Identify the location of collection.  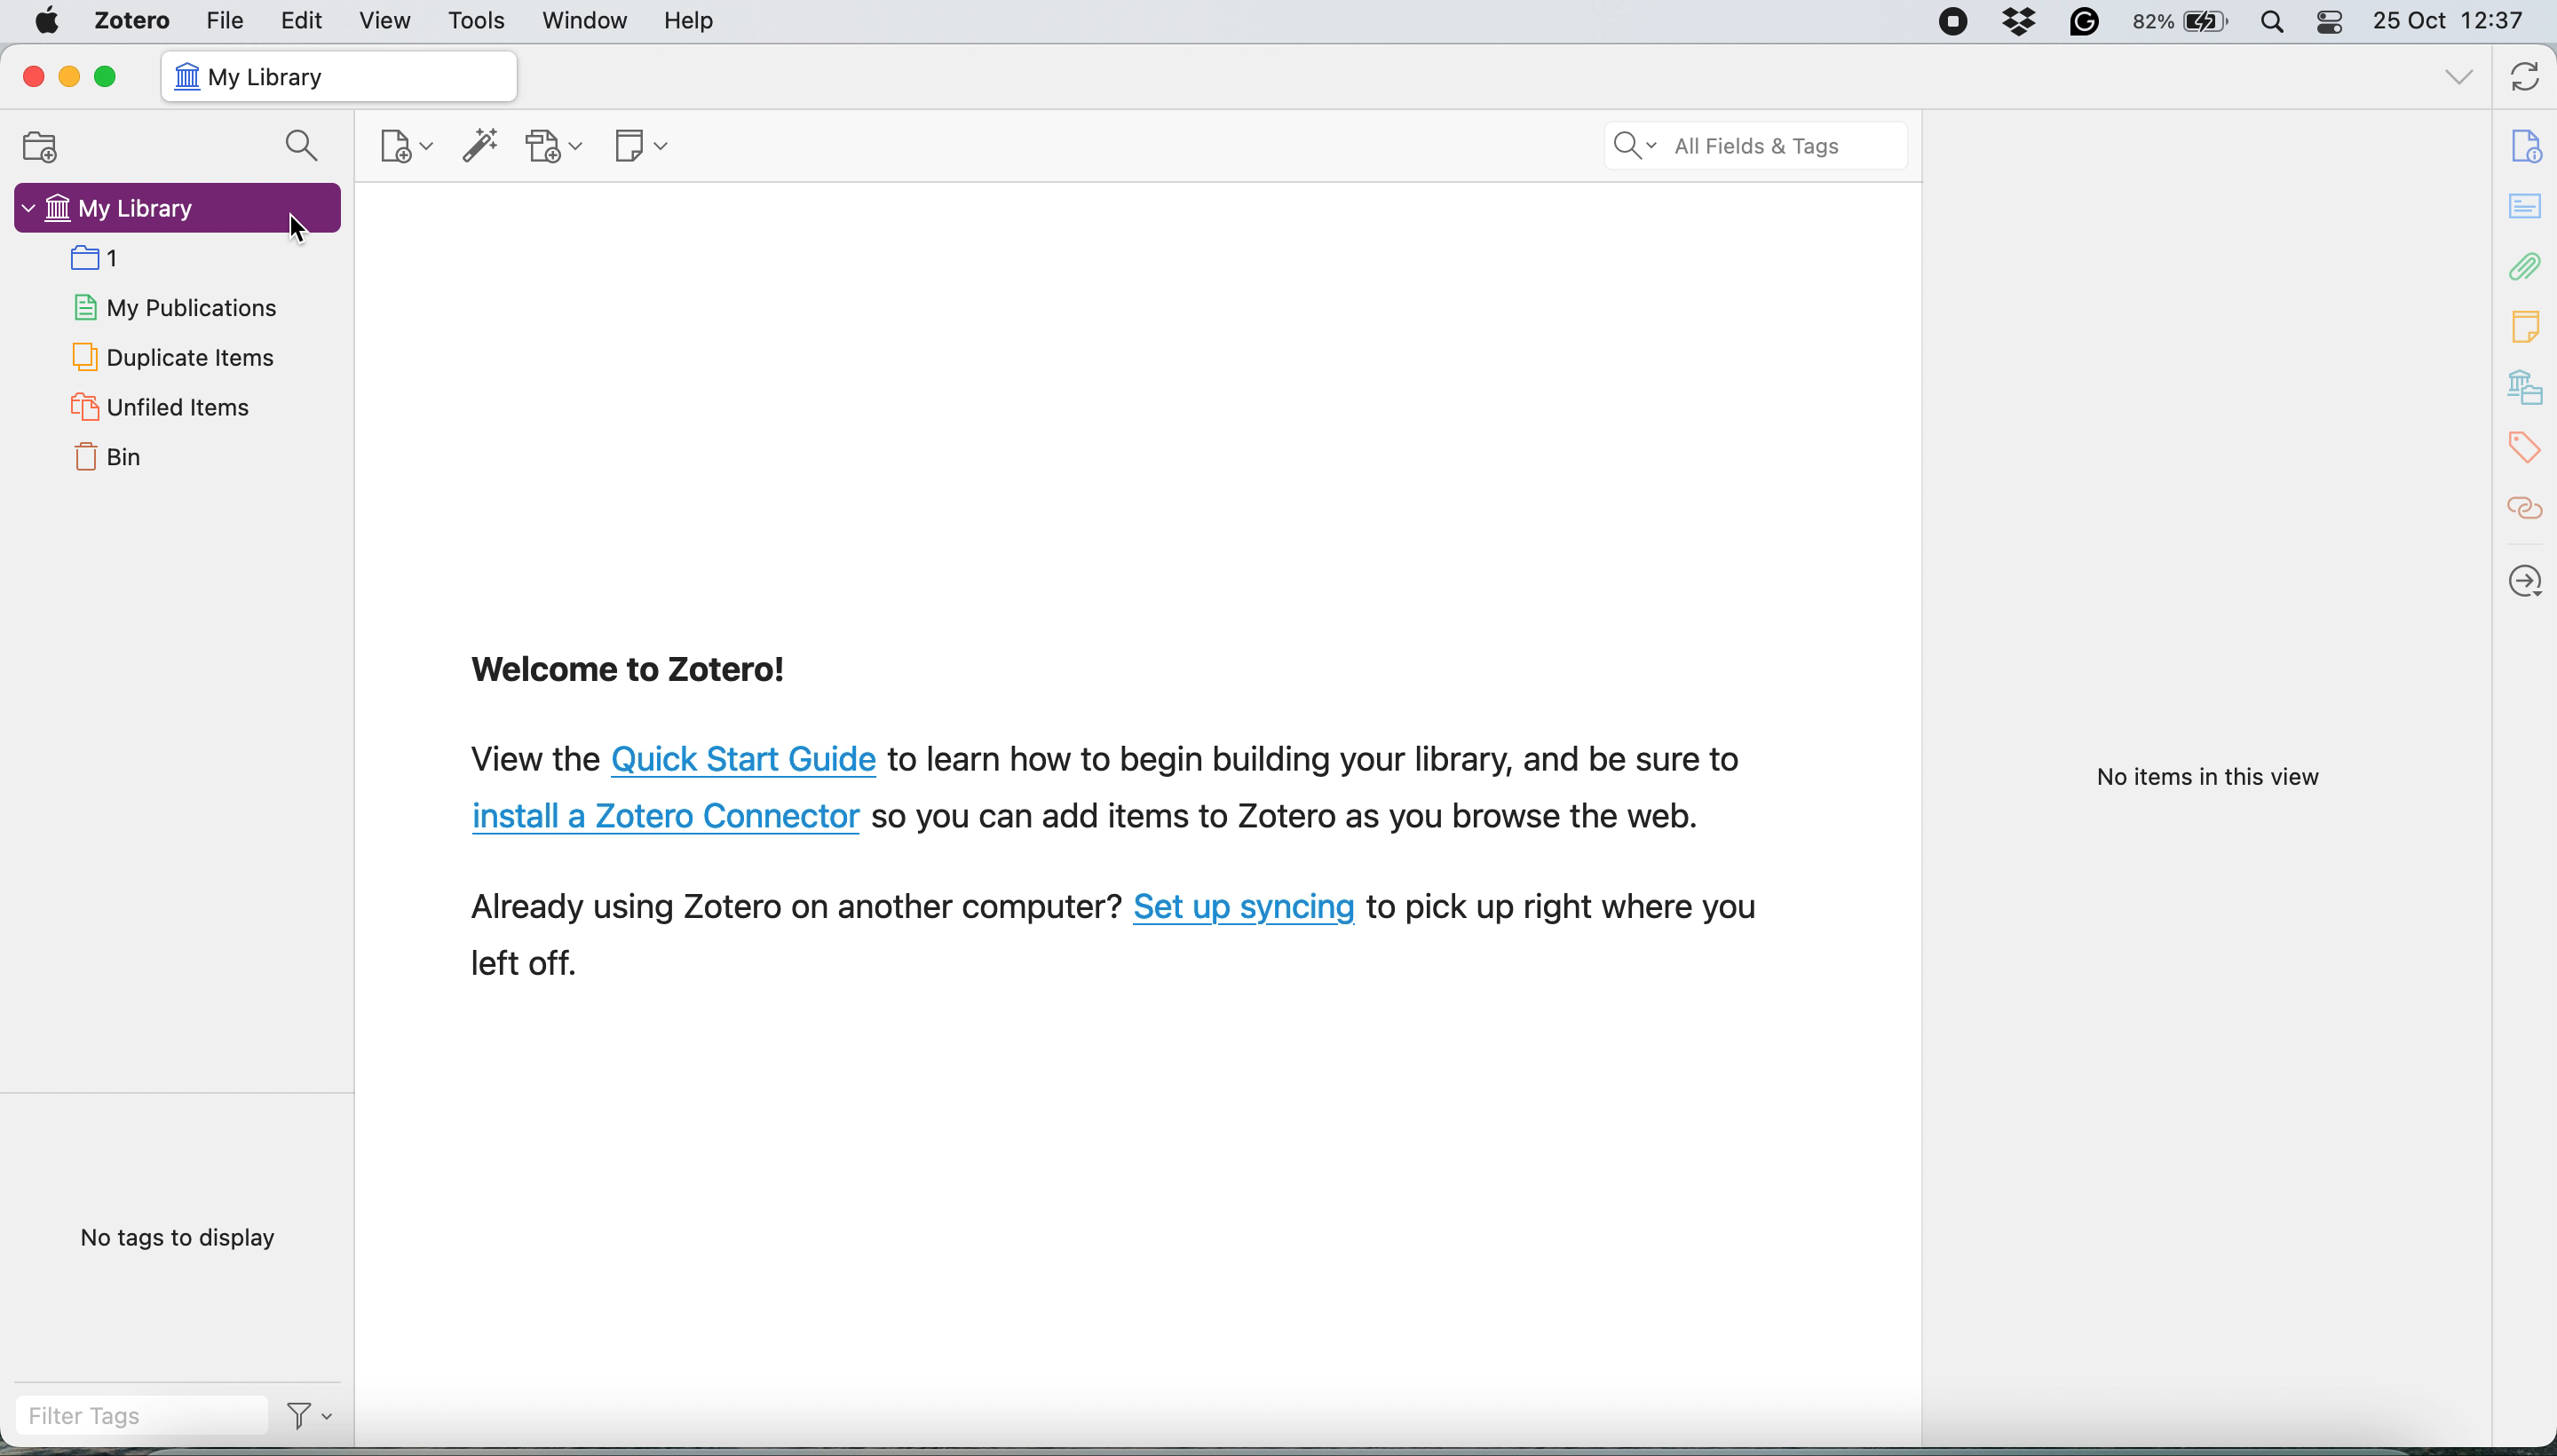
(95, 259).